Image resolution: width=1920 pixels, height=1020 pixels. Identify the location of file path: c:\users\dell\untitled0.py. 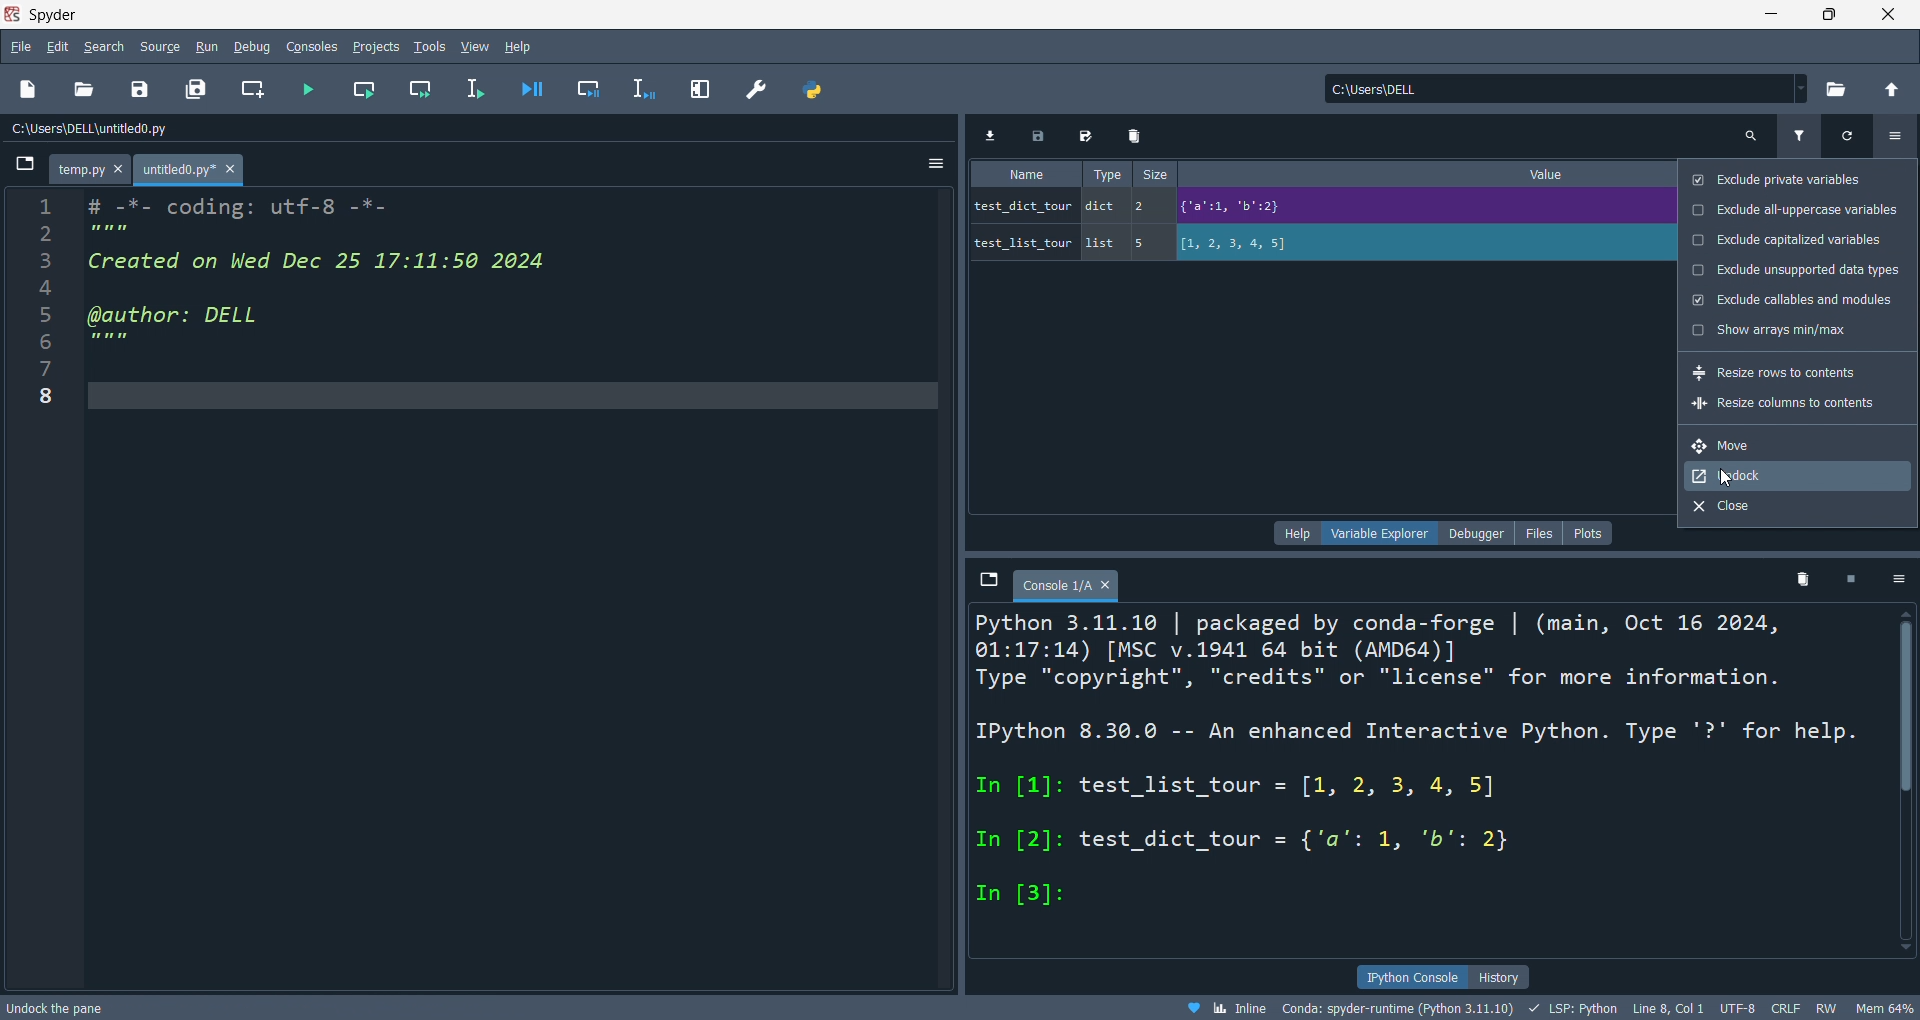
(147, 128).